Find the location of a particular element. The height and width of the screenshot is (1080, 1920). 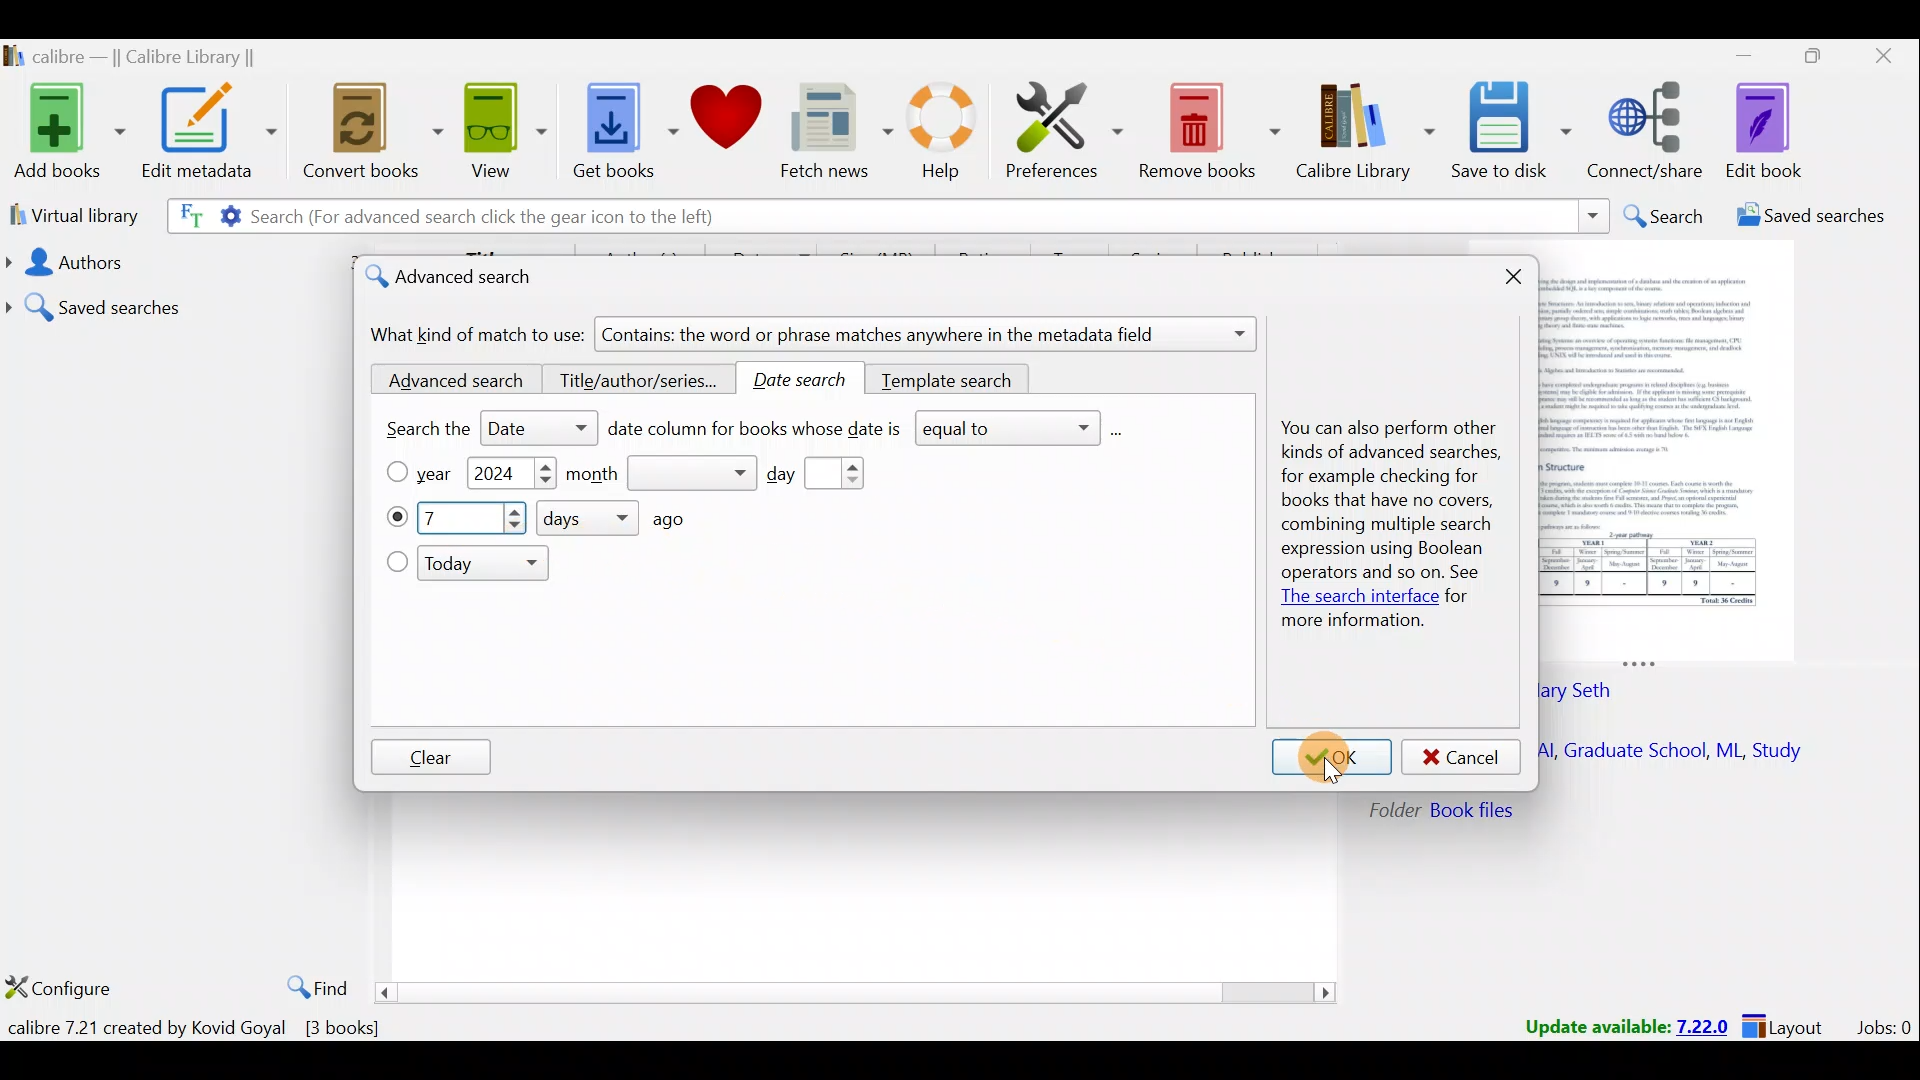

Today checkbox is located at coordinates (396, 564).